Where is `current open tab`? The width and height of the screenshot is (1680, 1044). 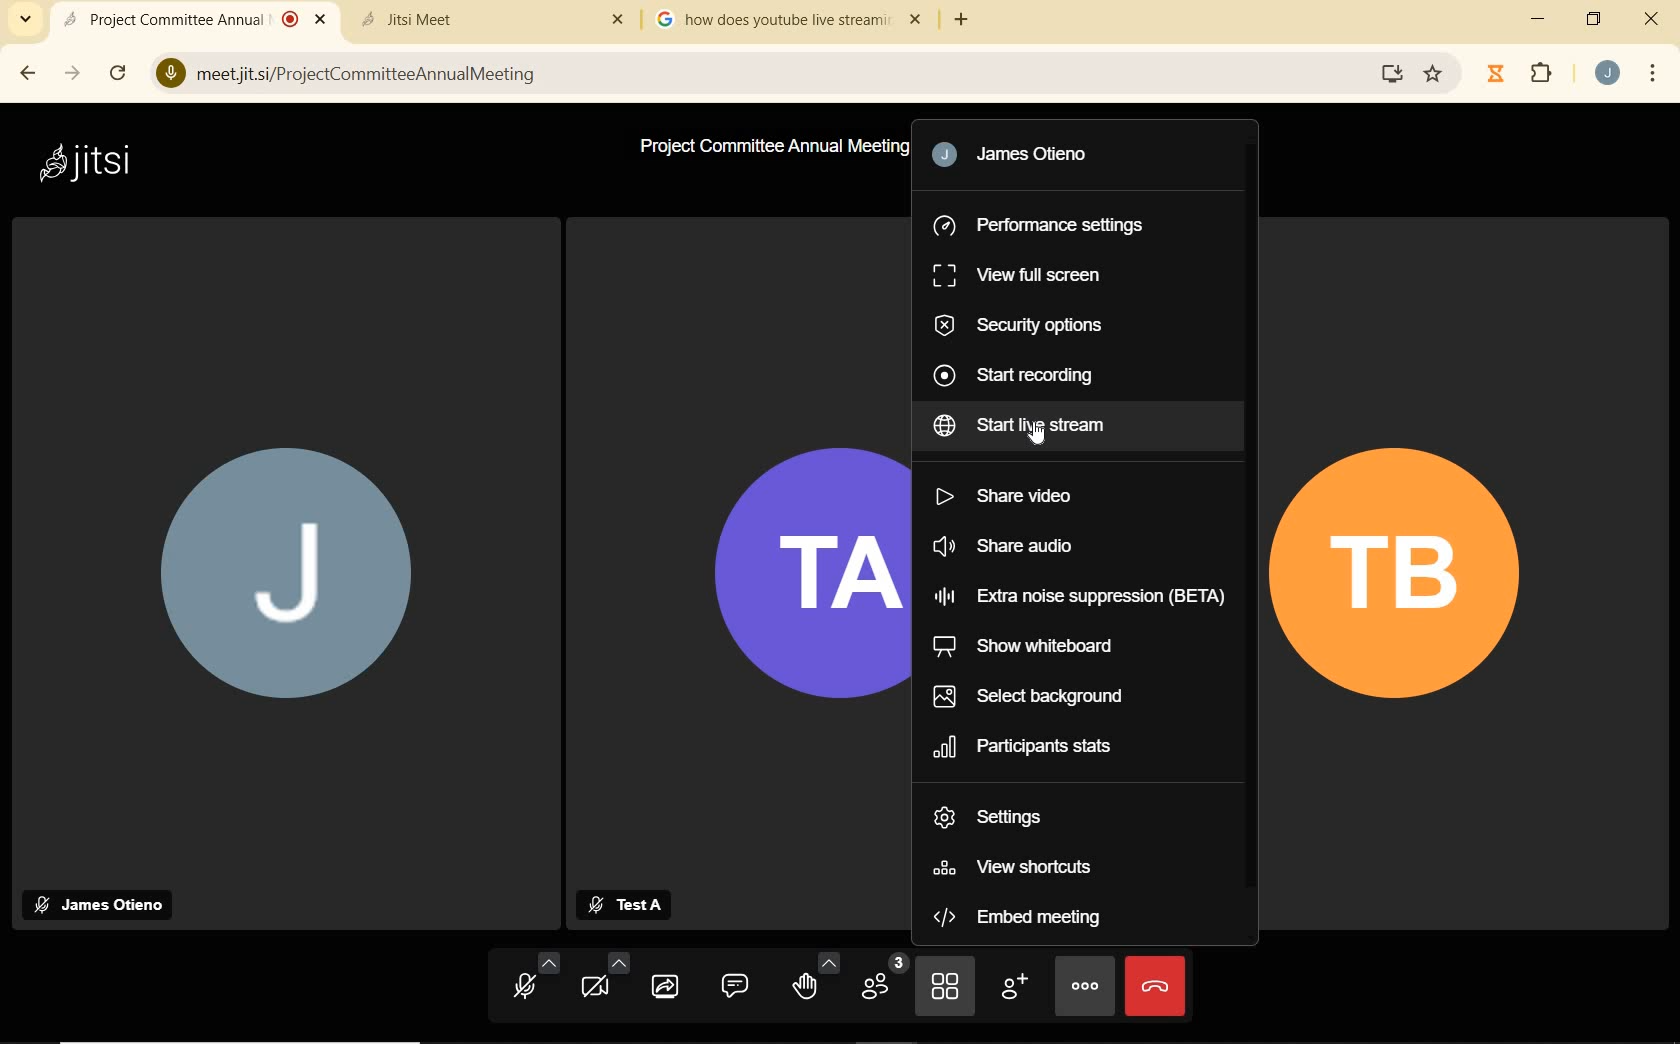 current open tab is located at coordinates (176, 19).